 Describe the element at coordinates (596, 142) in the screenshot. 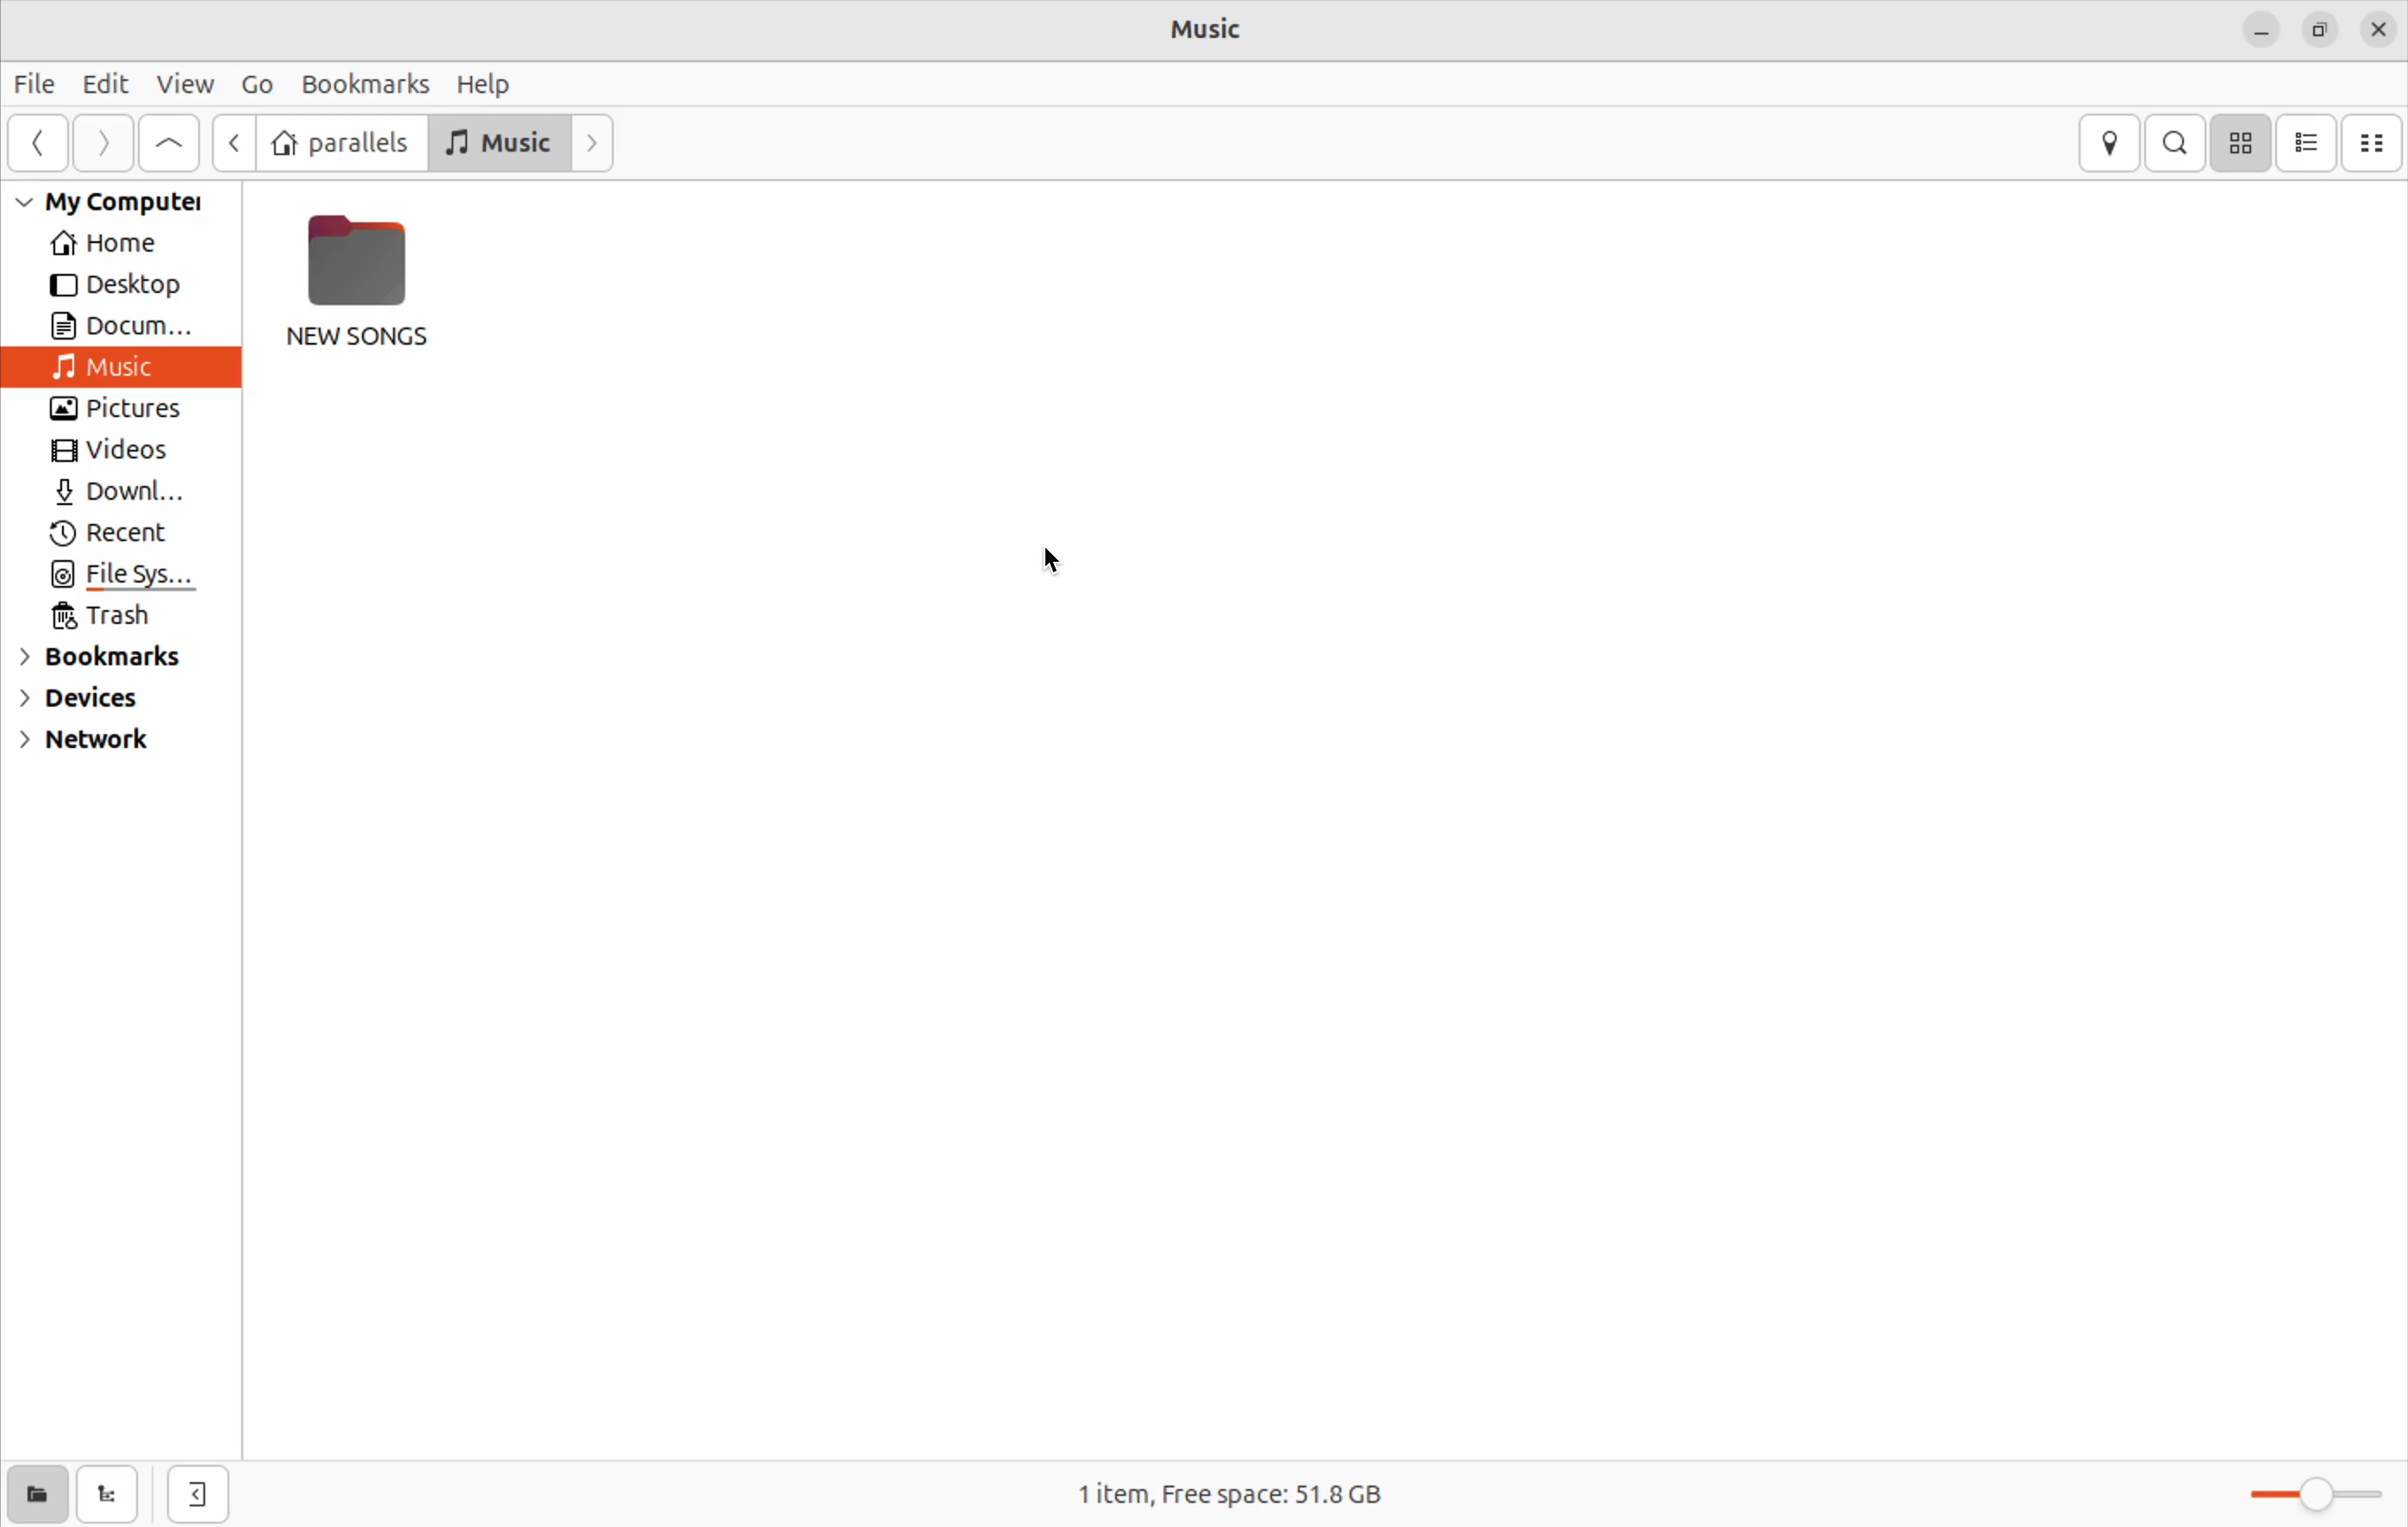

I see `next` at that location.